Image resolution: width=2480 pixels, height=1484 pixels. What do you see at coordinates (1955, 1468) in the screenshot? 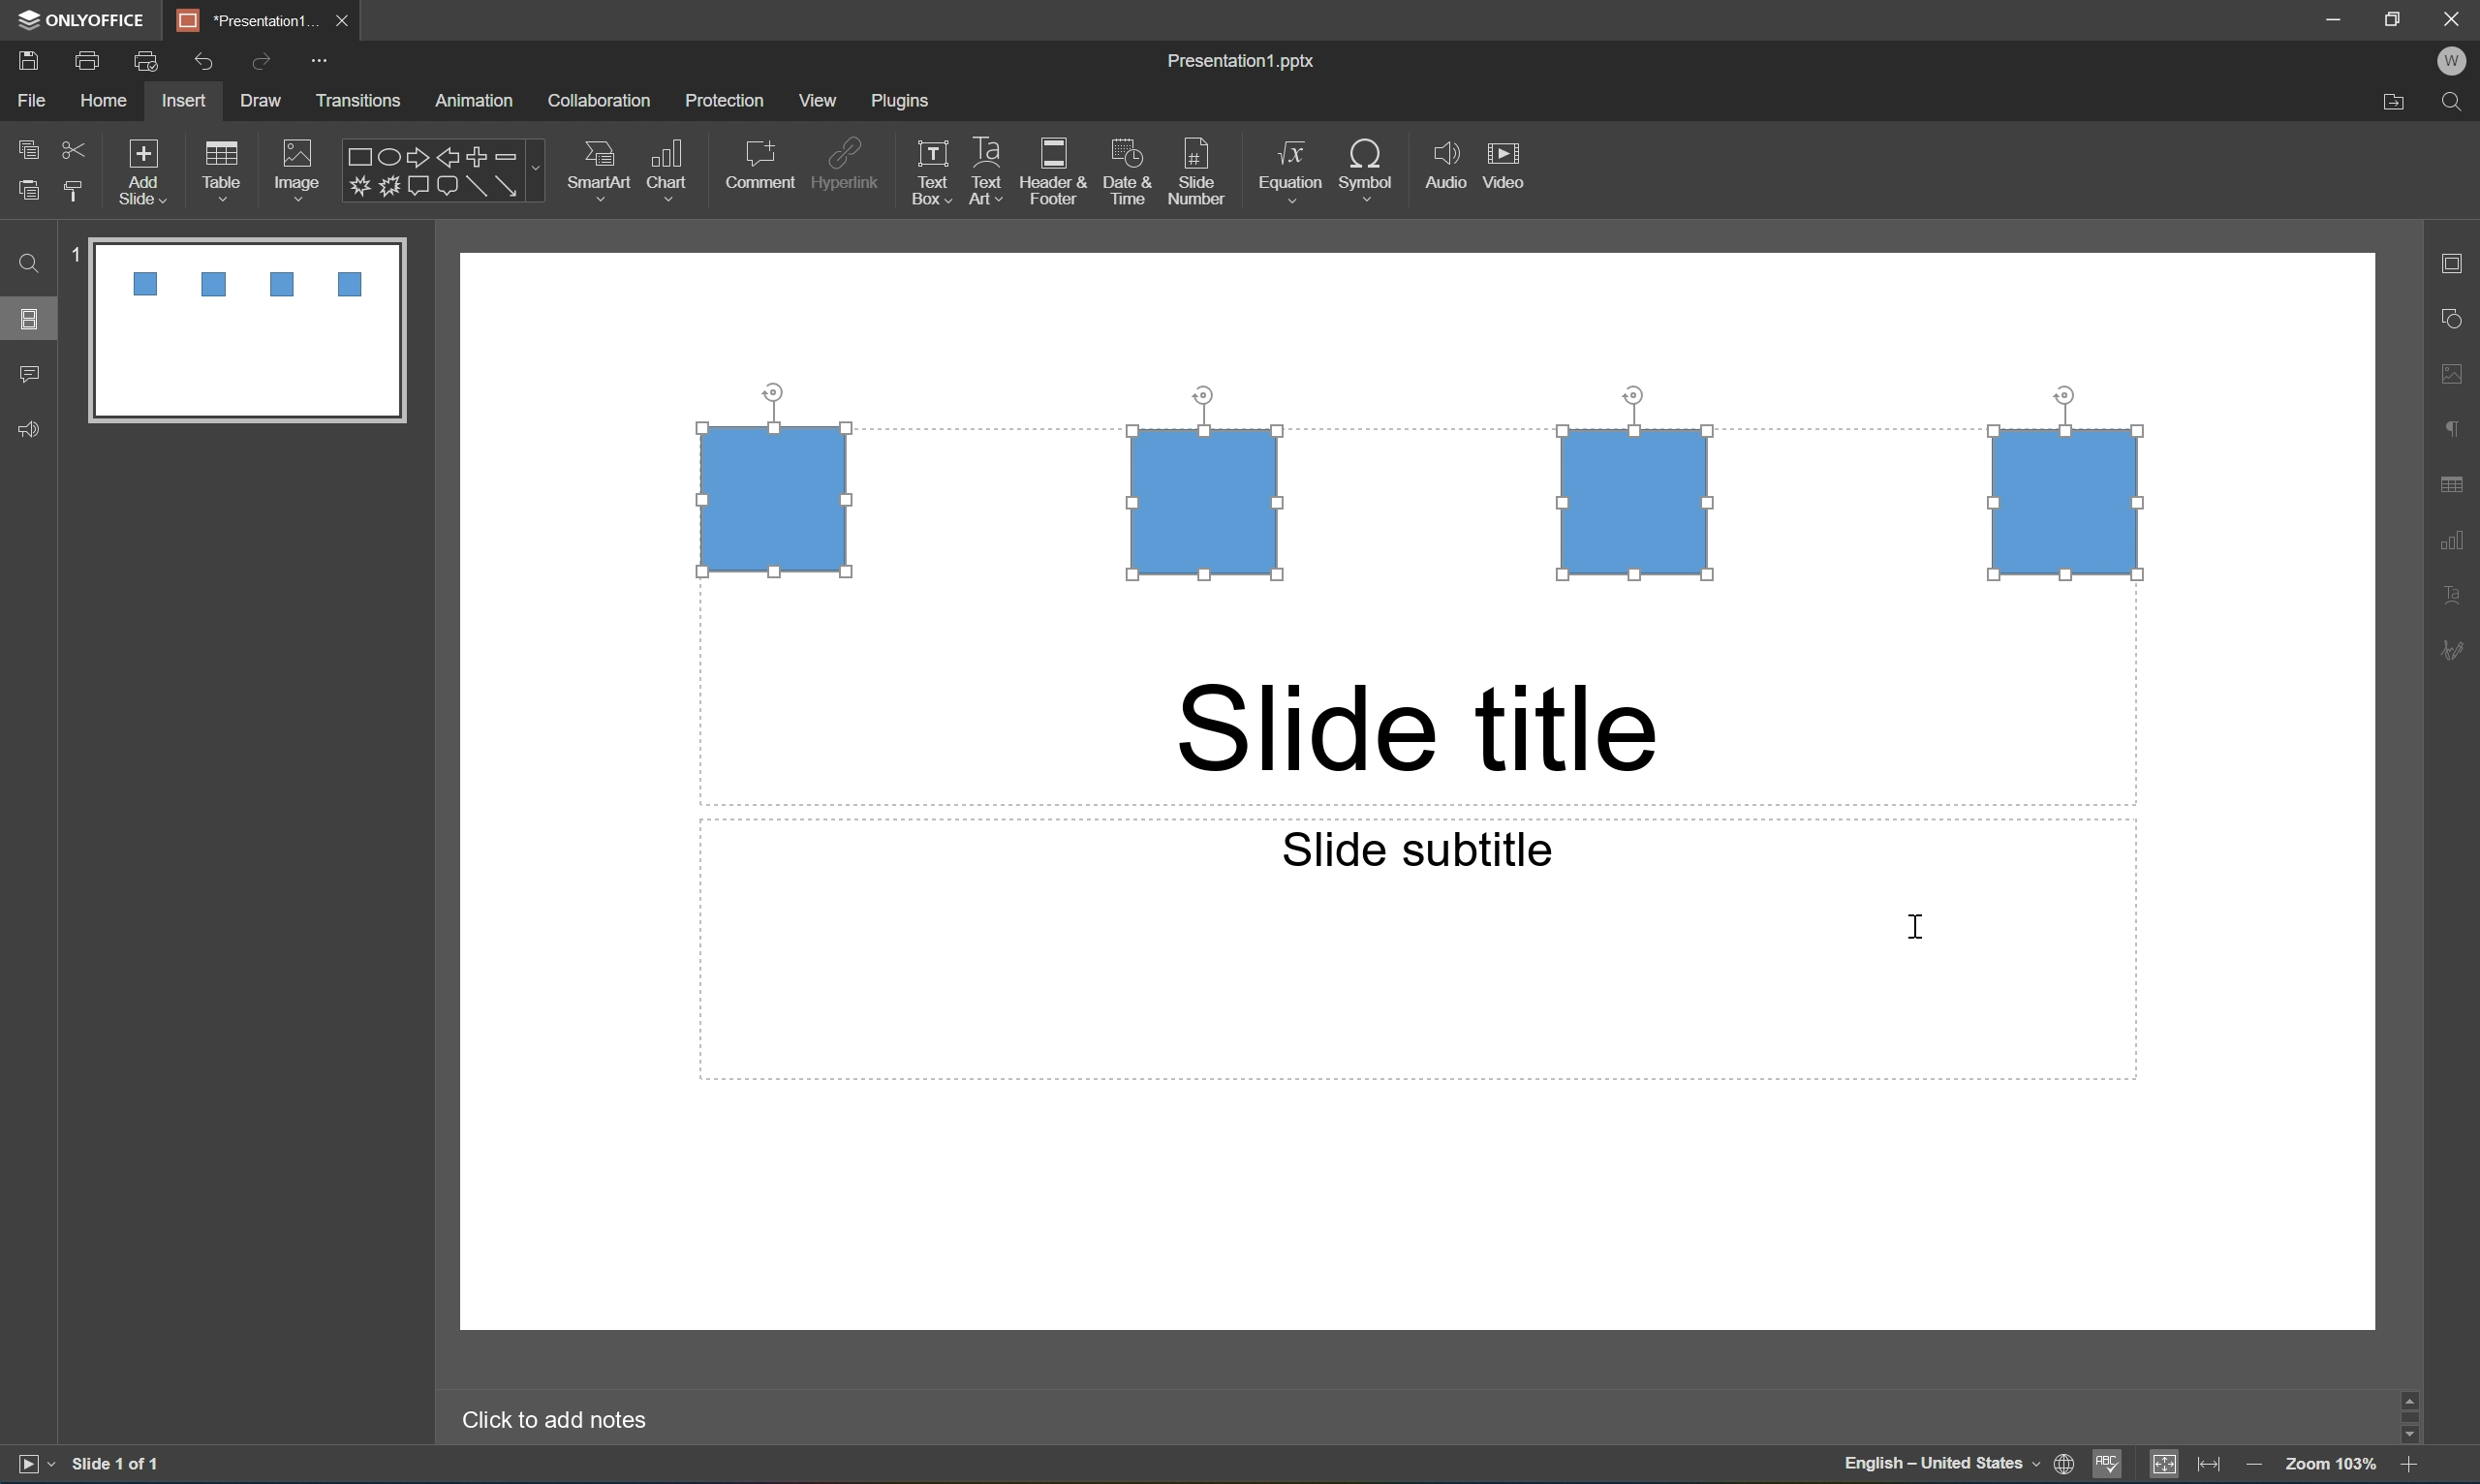
I see `set document language` at bounding box center [1955, 1468].